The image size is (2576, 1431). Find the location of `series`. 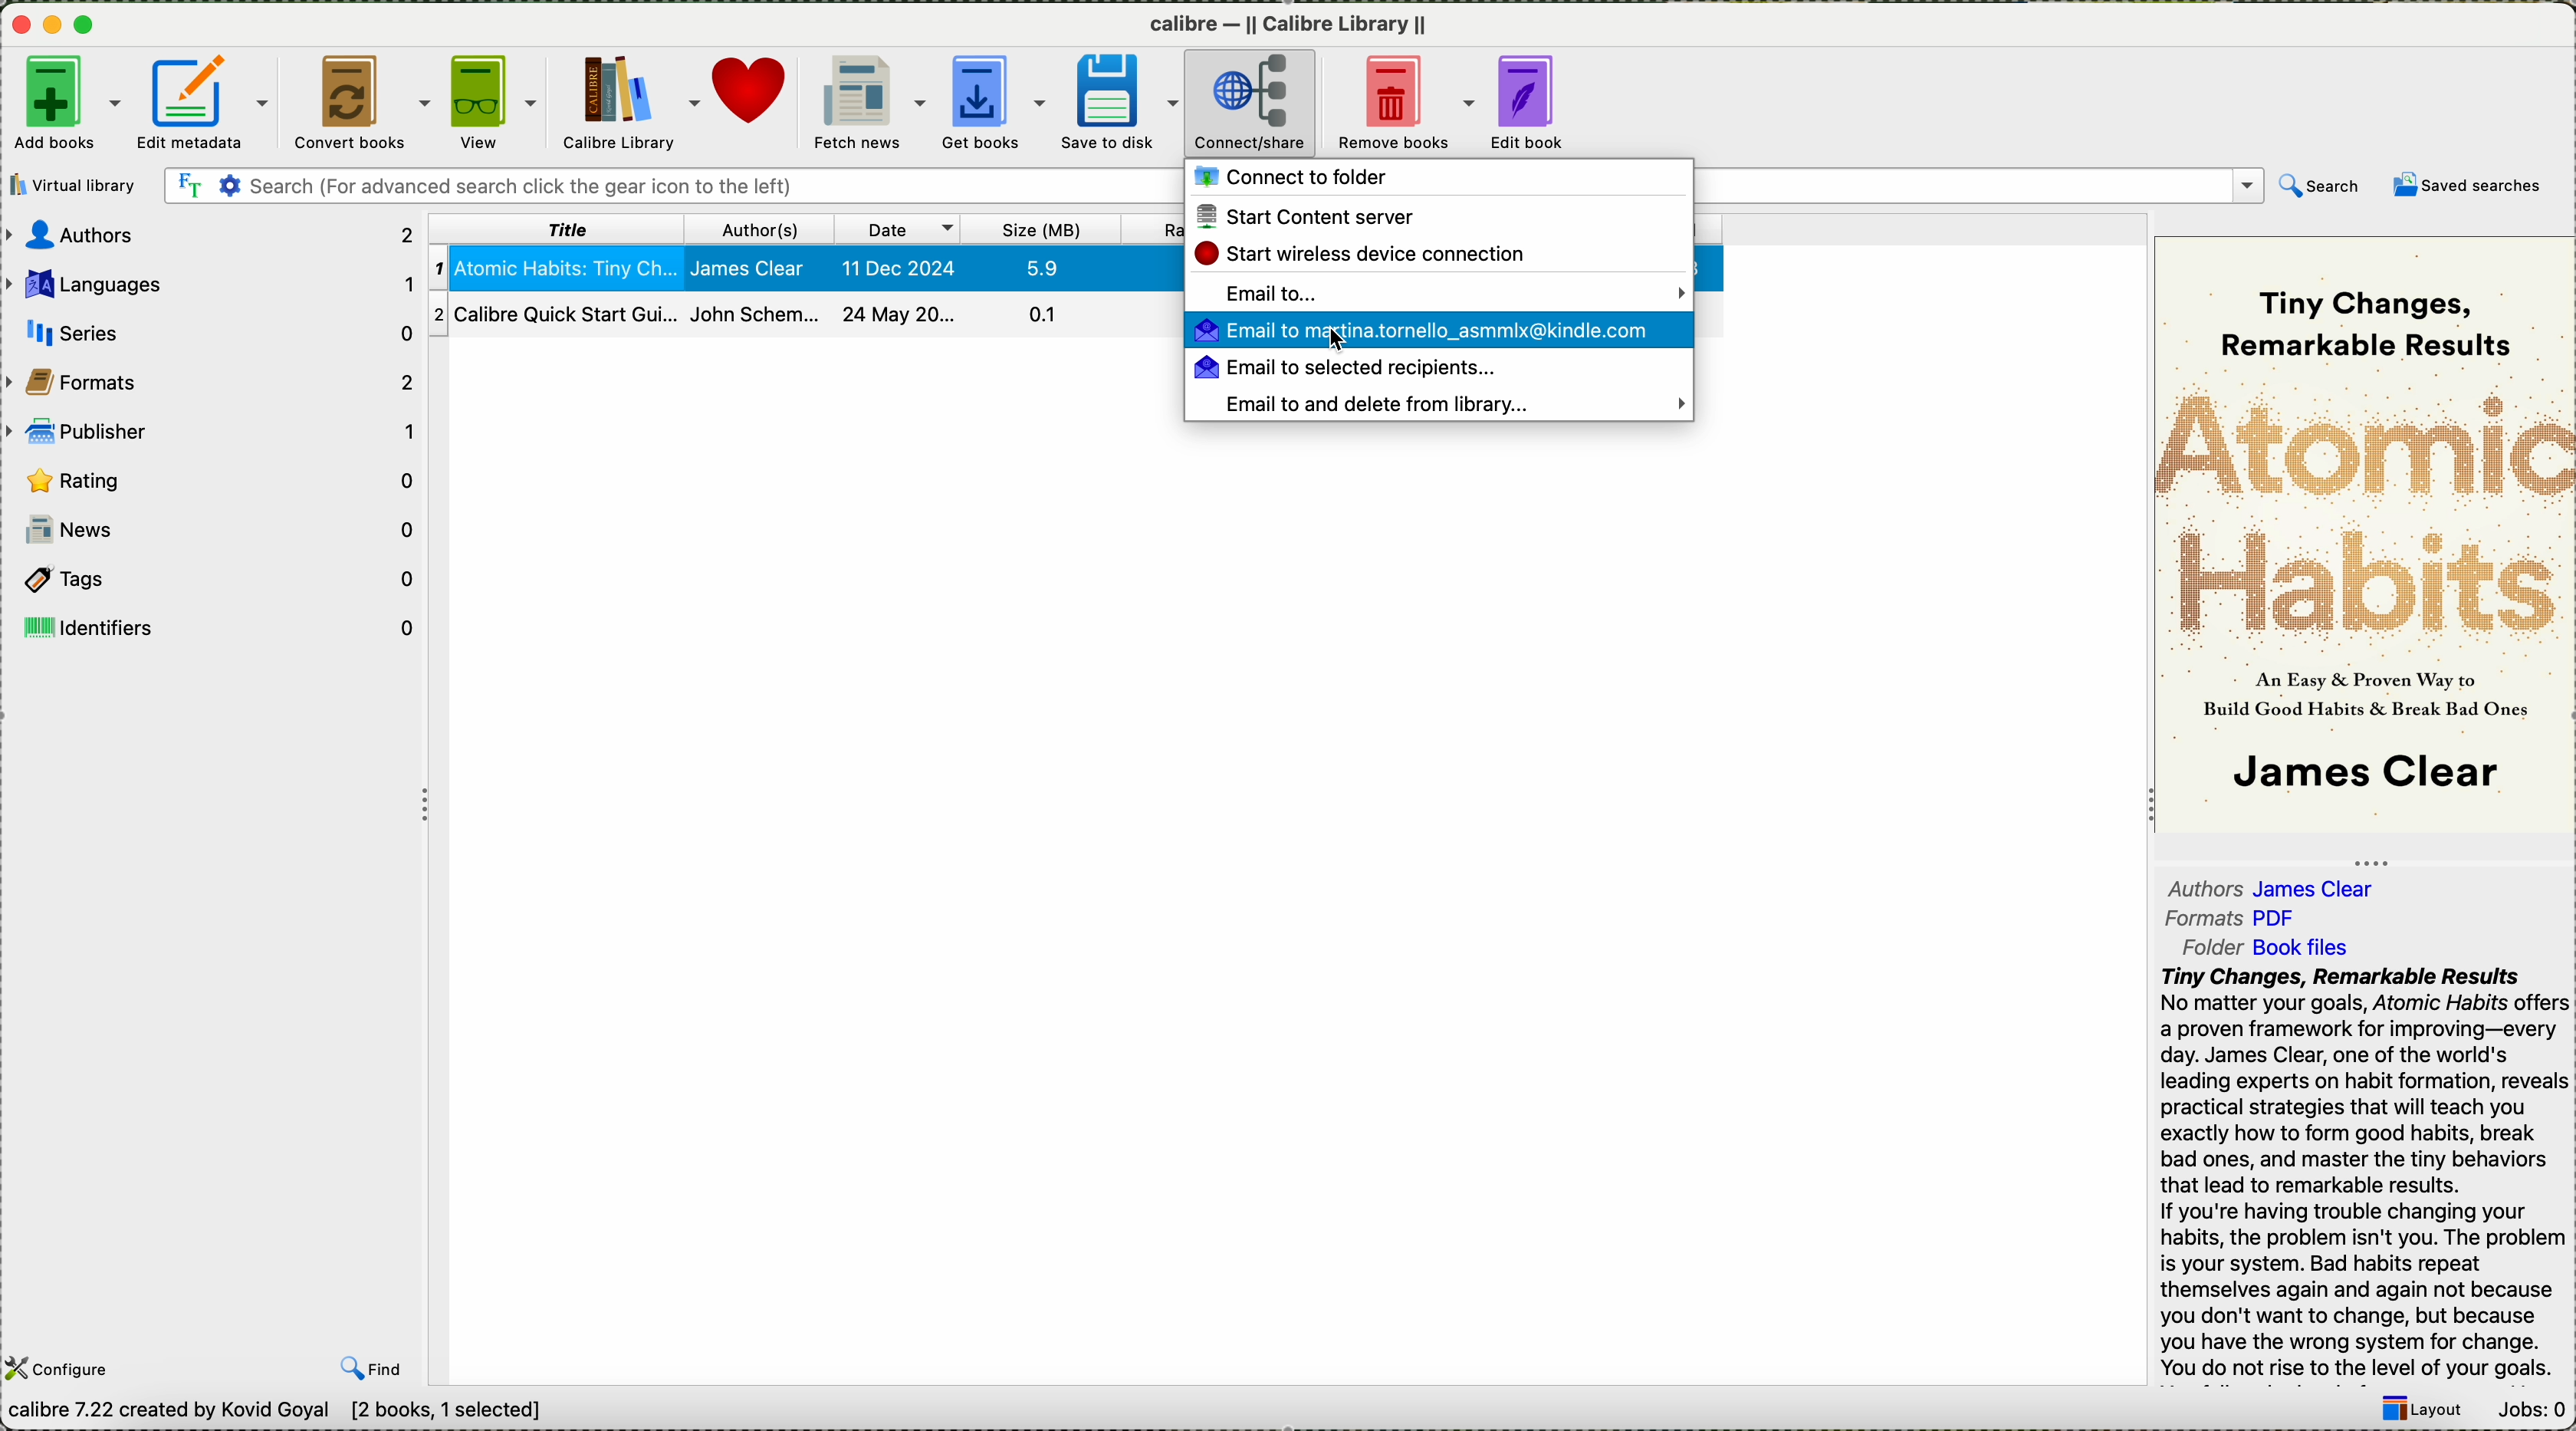

series is located at coordinates (209, 332).